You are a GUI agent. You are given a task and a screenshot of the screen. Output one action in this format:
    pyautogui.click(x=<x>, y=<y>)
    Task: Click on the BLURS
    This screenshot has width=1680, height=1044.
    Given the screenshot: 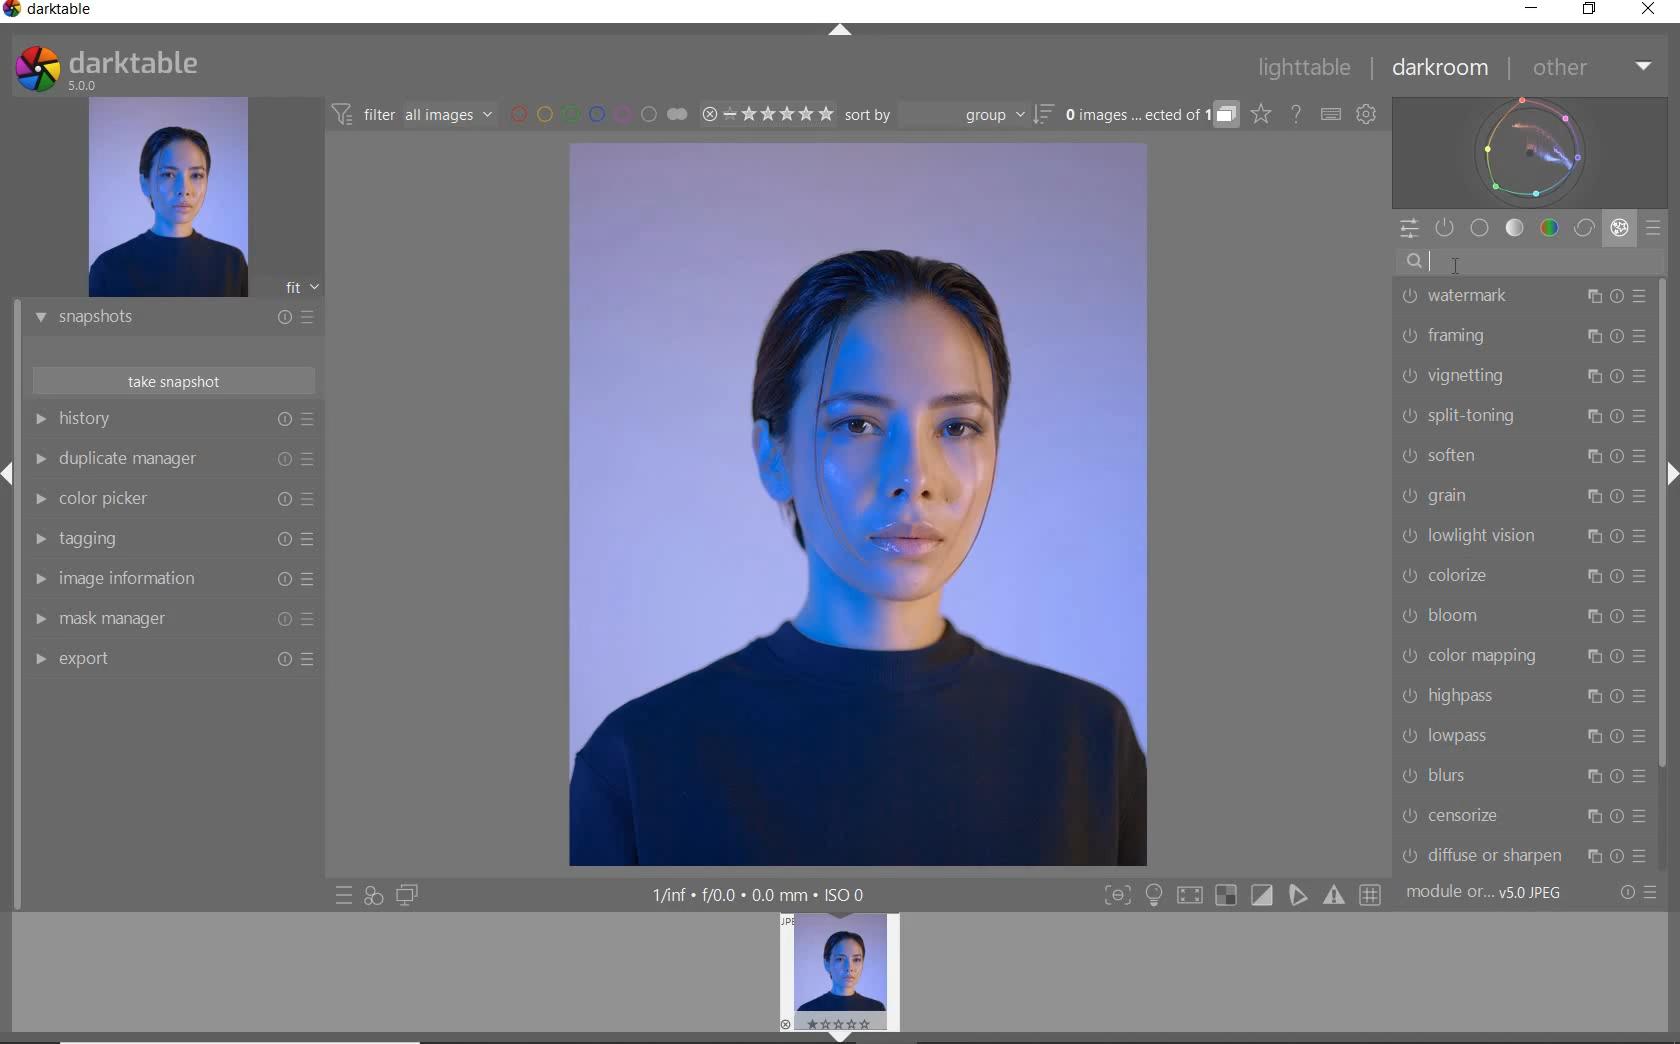 What is the action you would take?
    pyautogui.click(x=1522, y=776)
    